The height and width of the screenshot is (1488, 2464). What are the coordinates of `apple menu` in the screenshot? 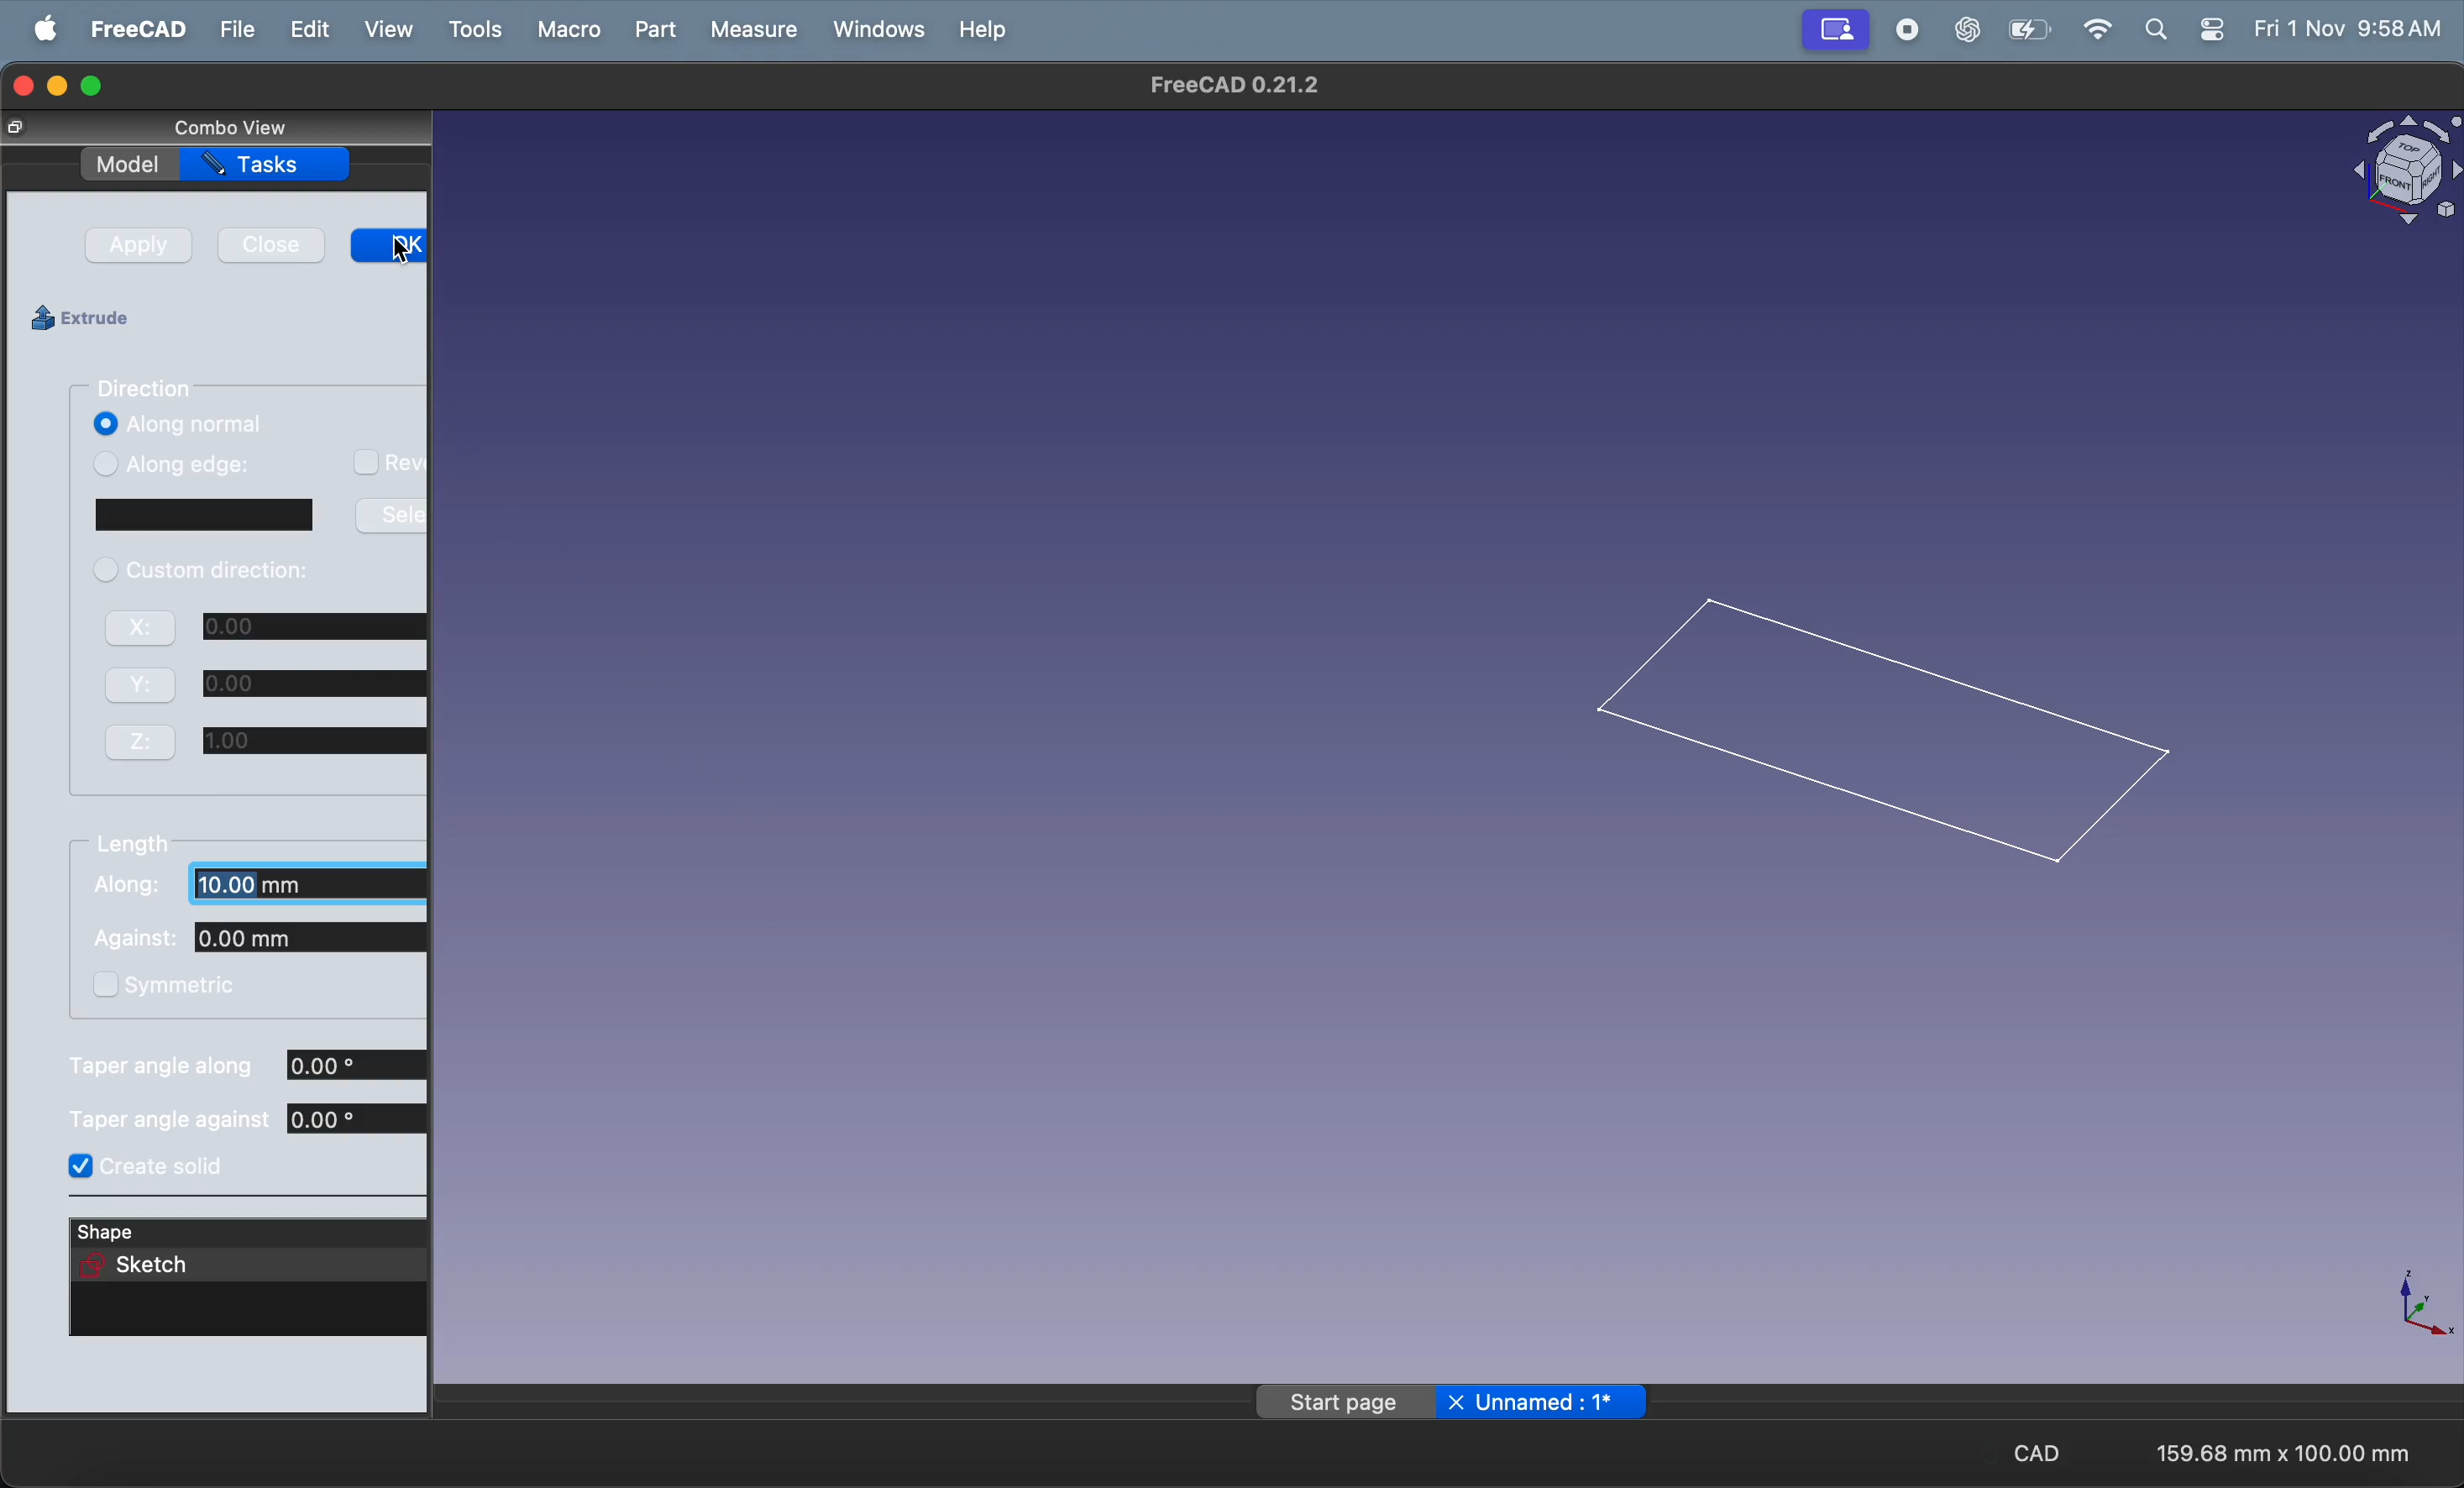 It's located at (39, 27).